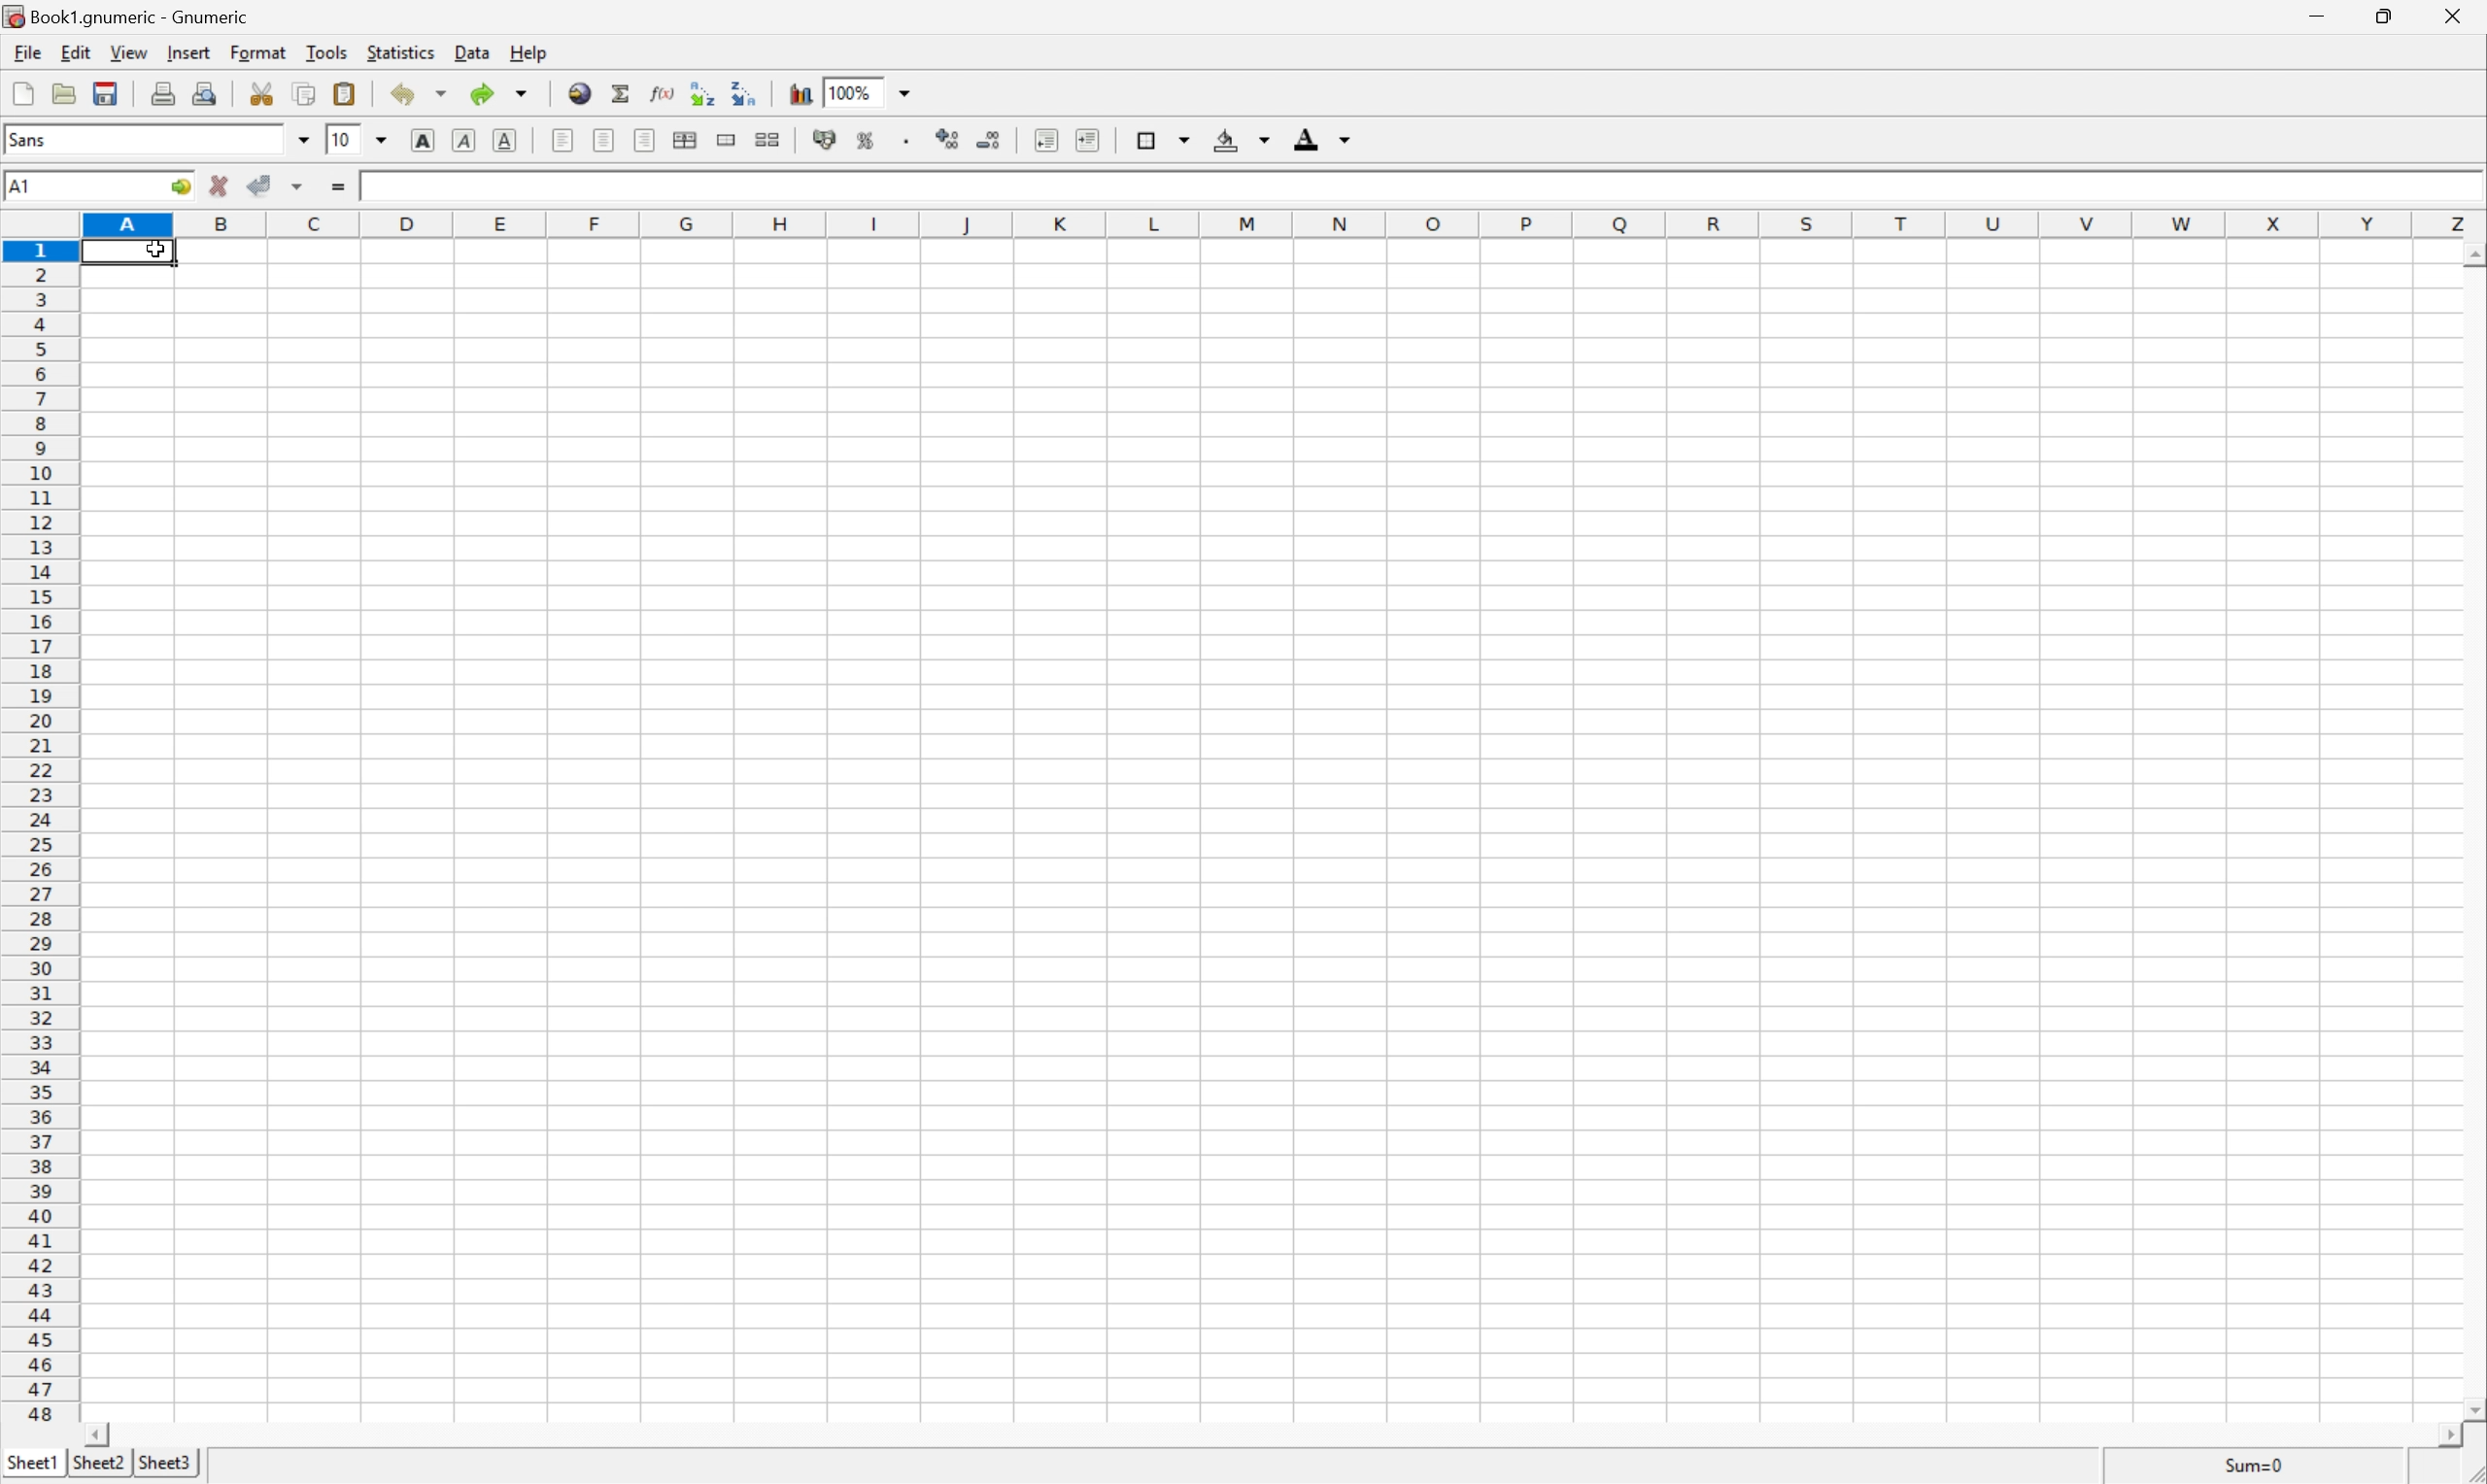 The width and height of the screenshot is (2487, 1484). What do you see at coordinates (417, 94) in the screenshot?
I see `undo` at bounding box center [417, 94].